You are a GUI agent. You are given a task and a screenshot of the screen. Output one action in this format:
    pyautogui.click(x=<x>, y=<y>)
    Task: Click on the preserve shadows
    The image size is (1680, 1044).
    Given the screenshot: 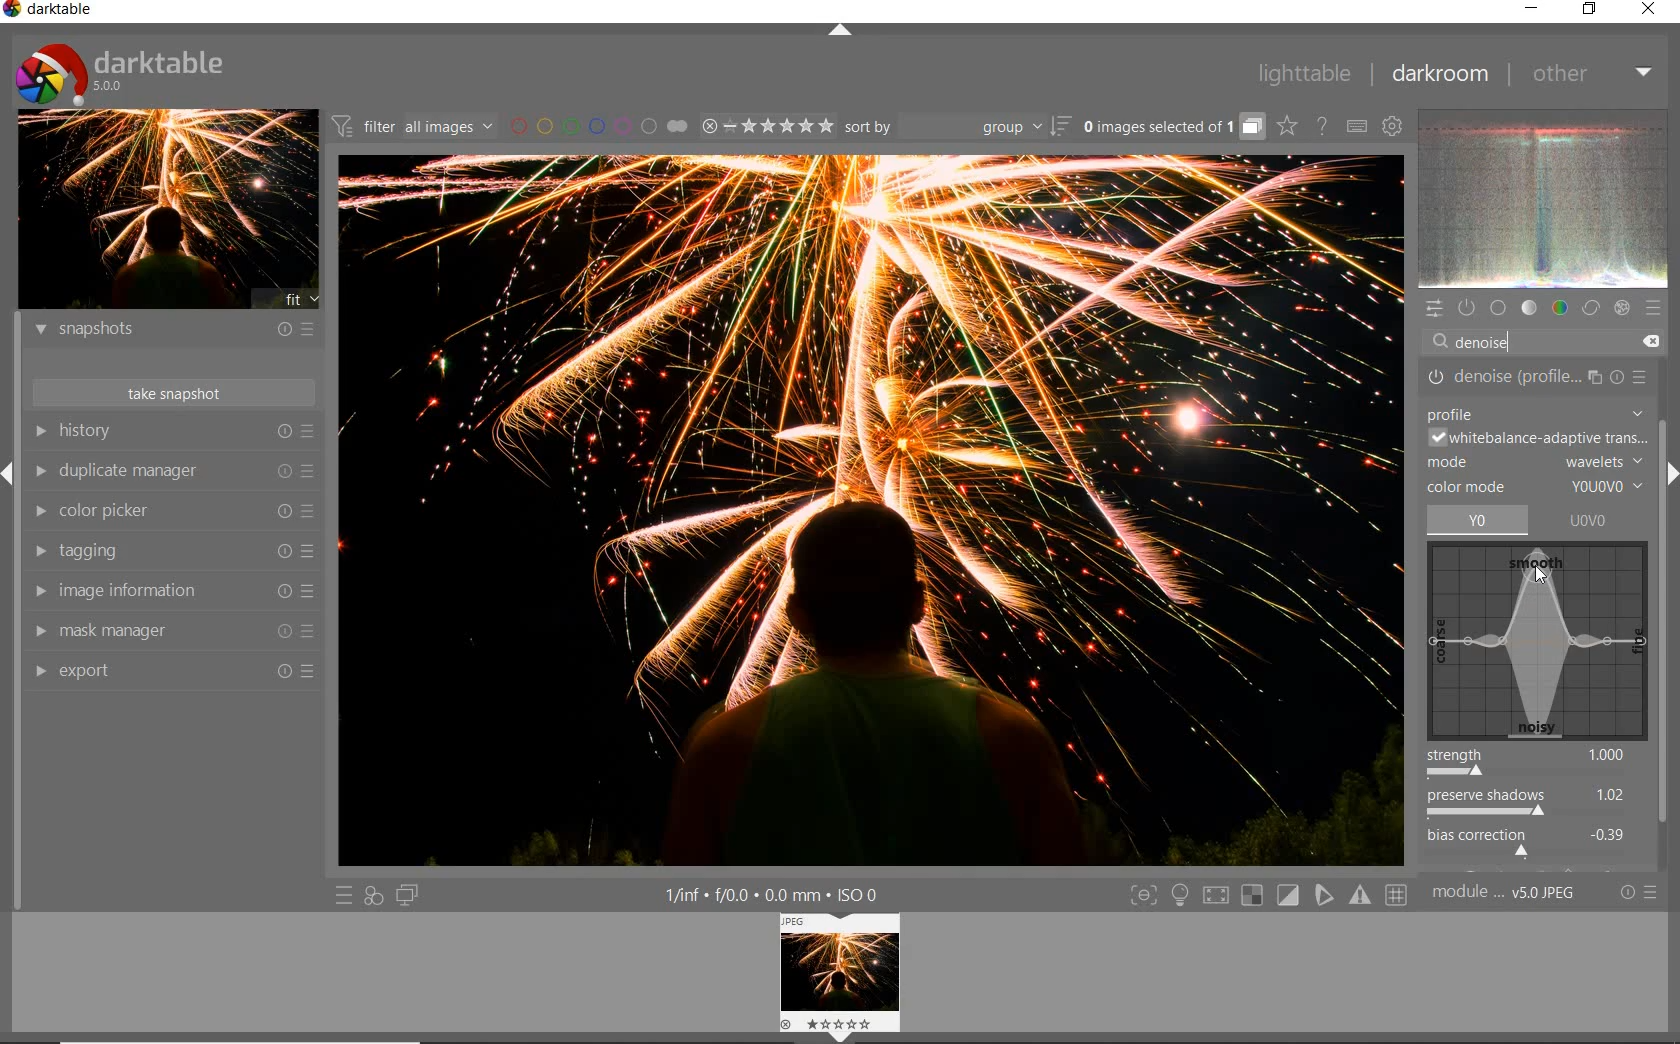 What is the action you would take?
    pyautogui.click(x=1535, y=806)
    